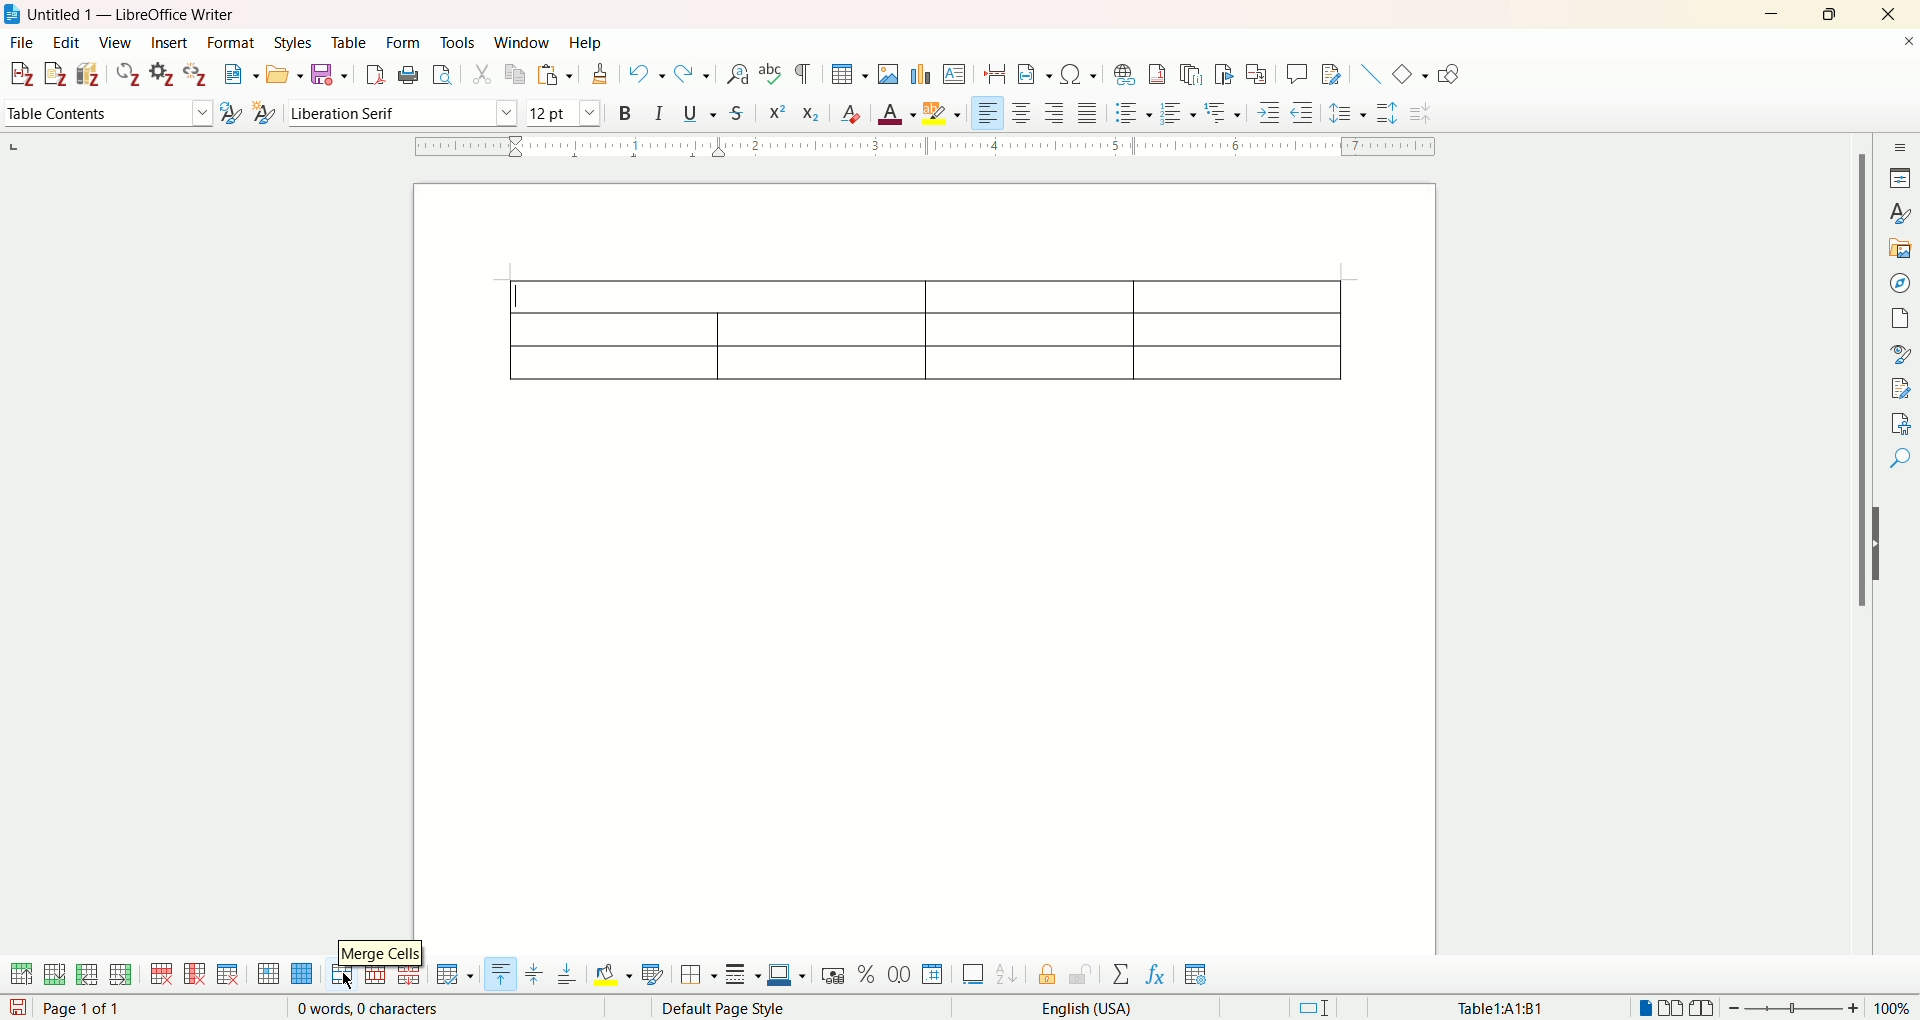  What do you see at coordinates (69, 41) in the screenshot?
I see `edit` at bounding box center [69, 41].